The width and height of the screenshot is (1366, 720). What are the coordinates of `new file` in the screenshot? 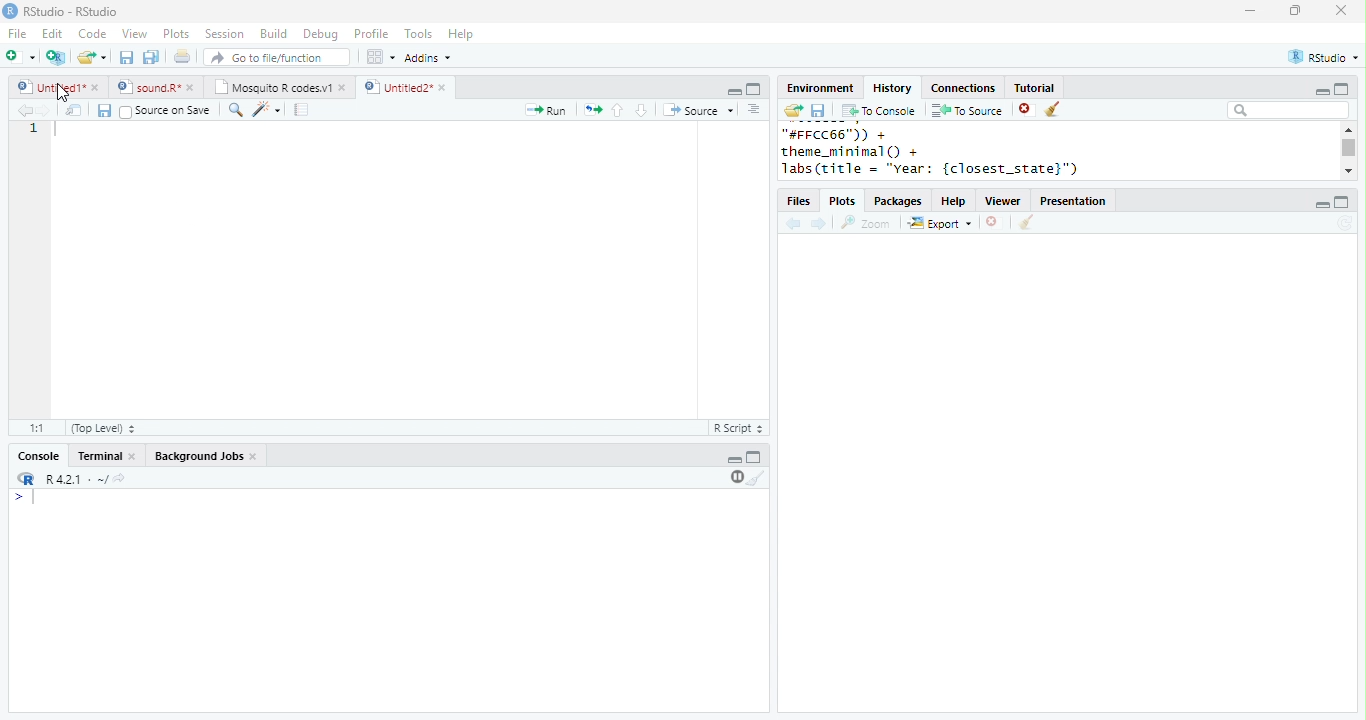 It's located at (20, 57).